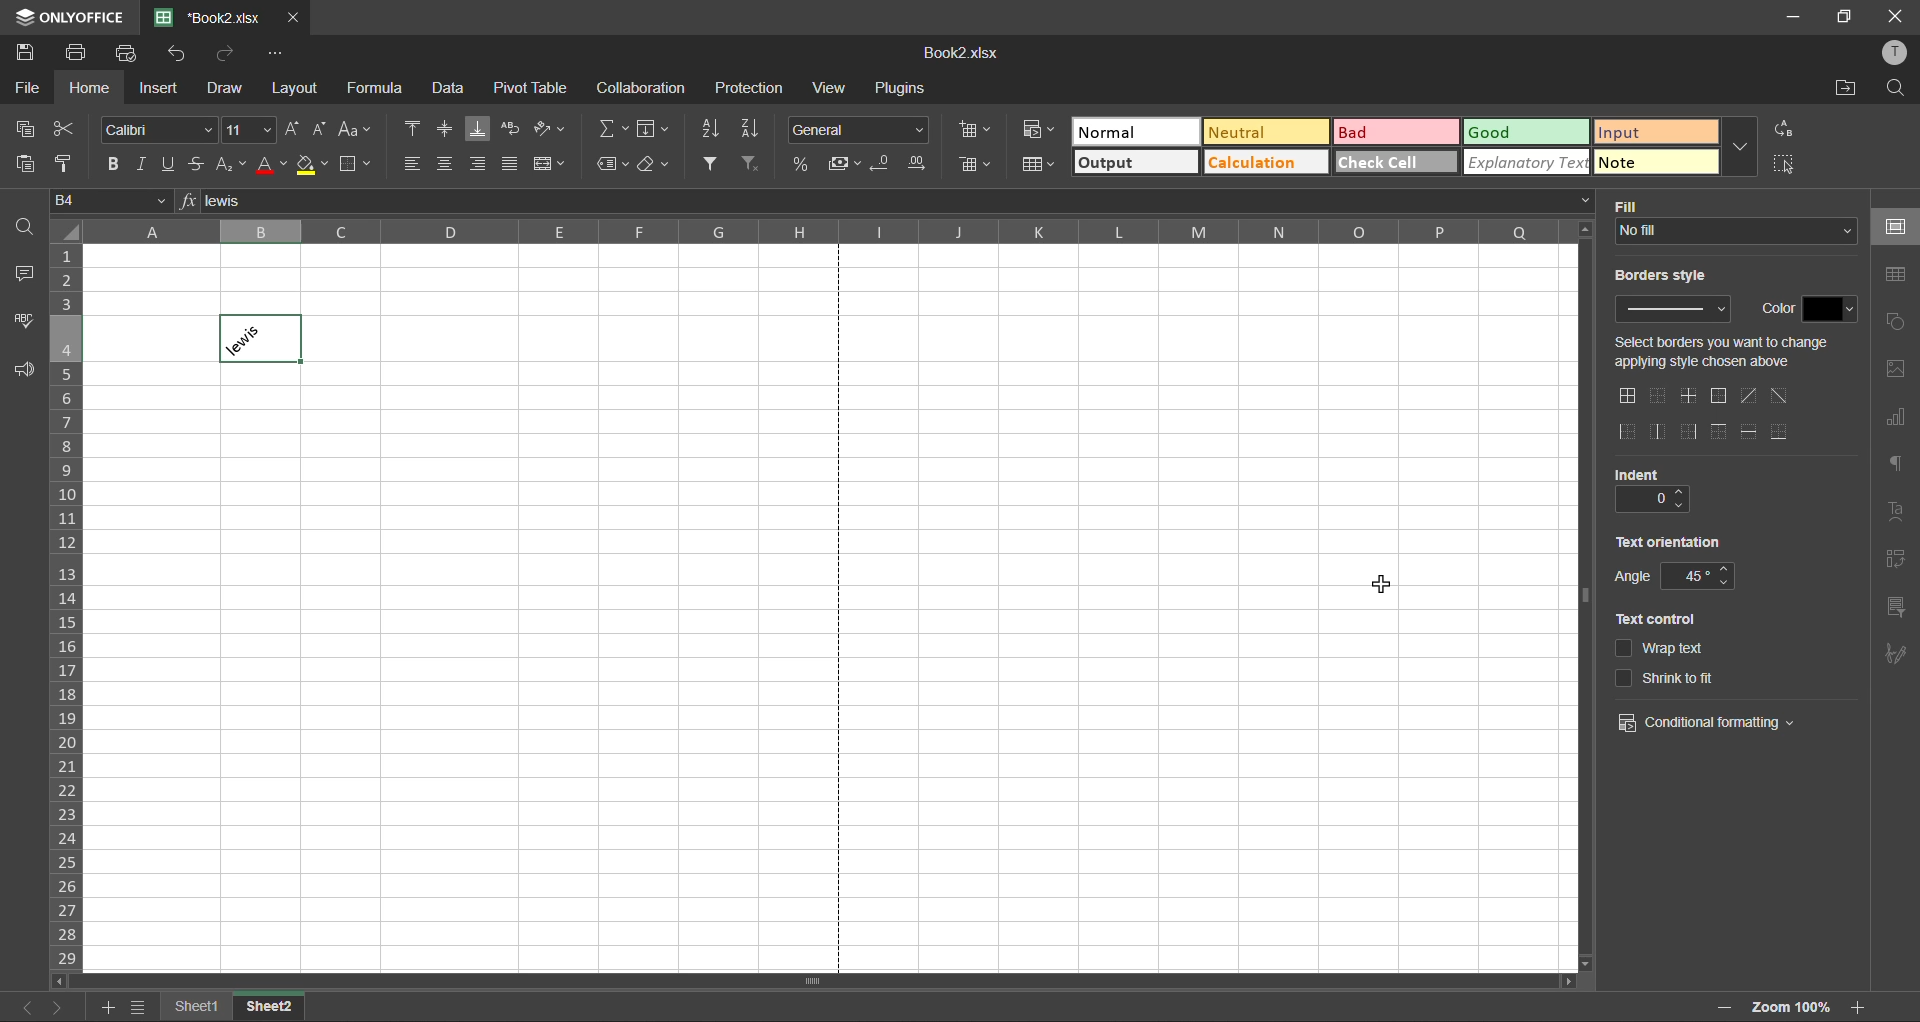  Describe the element at coordinates (184, 203) in the screenshot. I see `formula input` at that location.